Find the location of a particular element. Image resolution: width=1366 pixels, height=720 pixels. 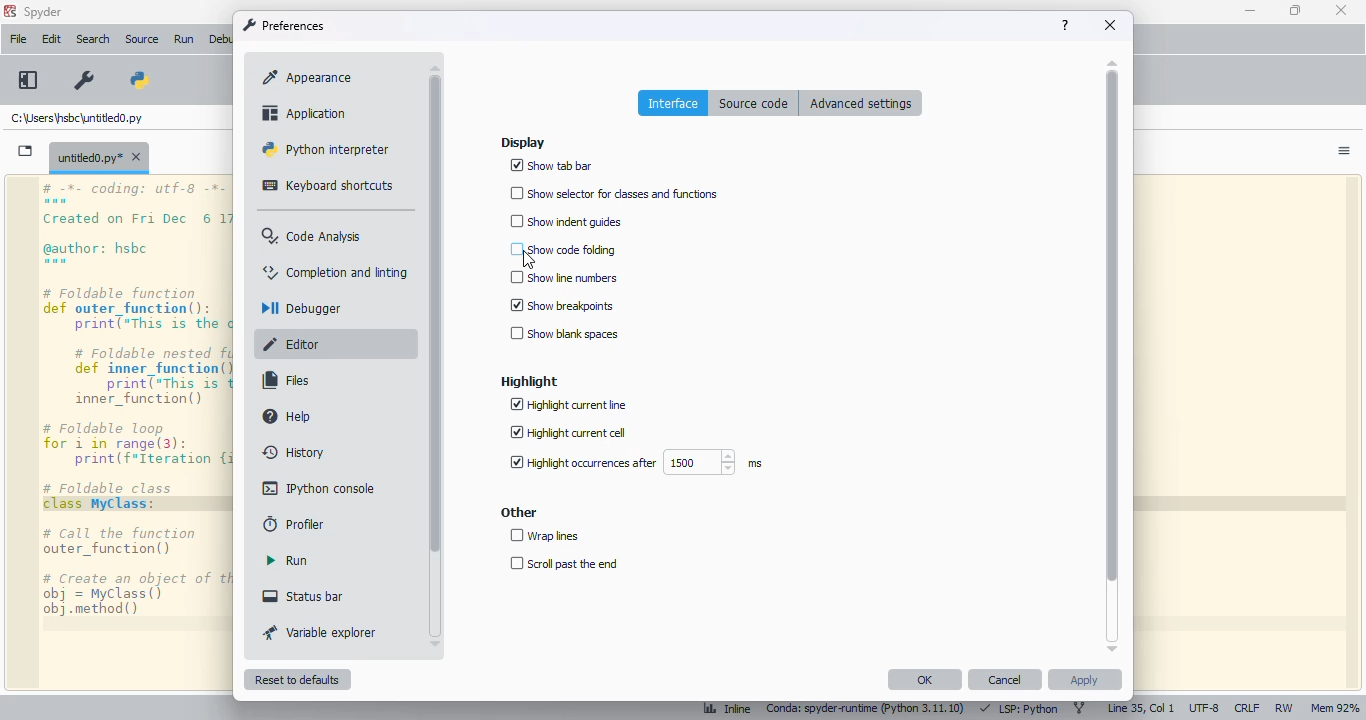

untitled0.py is located at coordinates (99, 156).